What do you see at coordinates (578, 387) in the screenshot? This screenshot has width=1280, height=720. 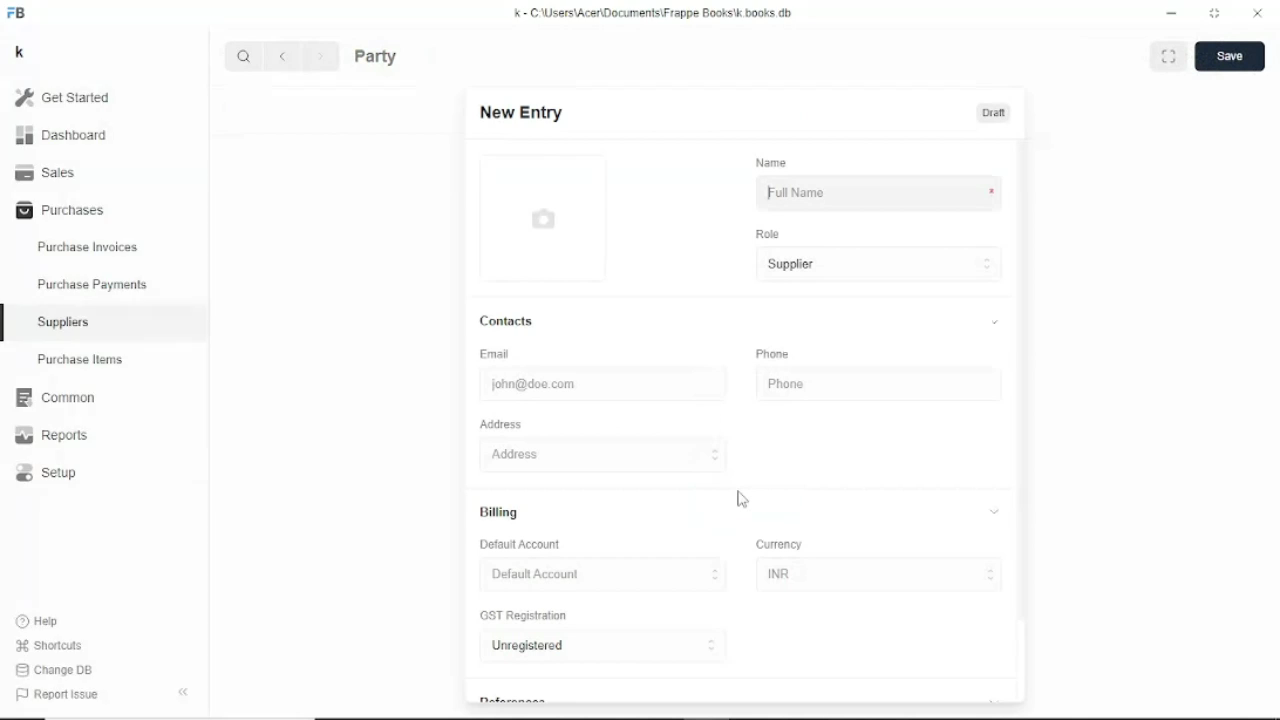 I see `john@doe.com` at bounding box center [578, 387].